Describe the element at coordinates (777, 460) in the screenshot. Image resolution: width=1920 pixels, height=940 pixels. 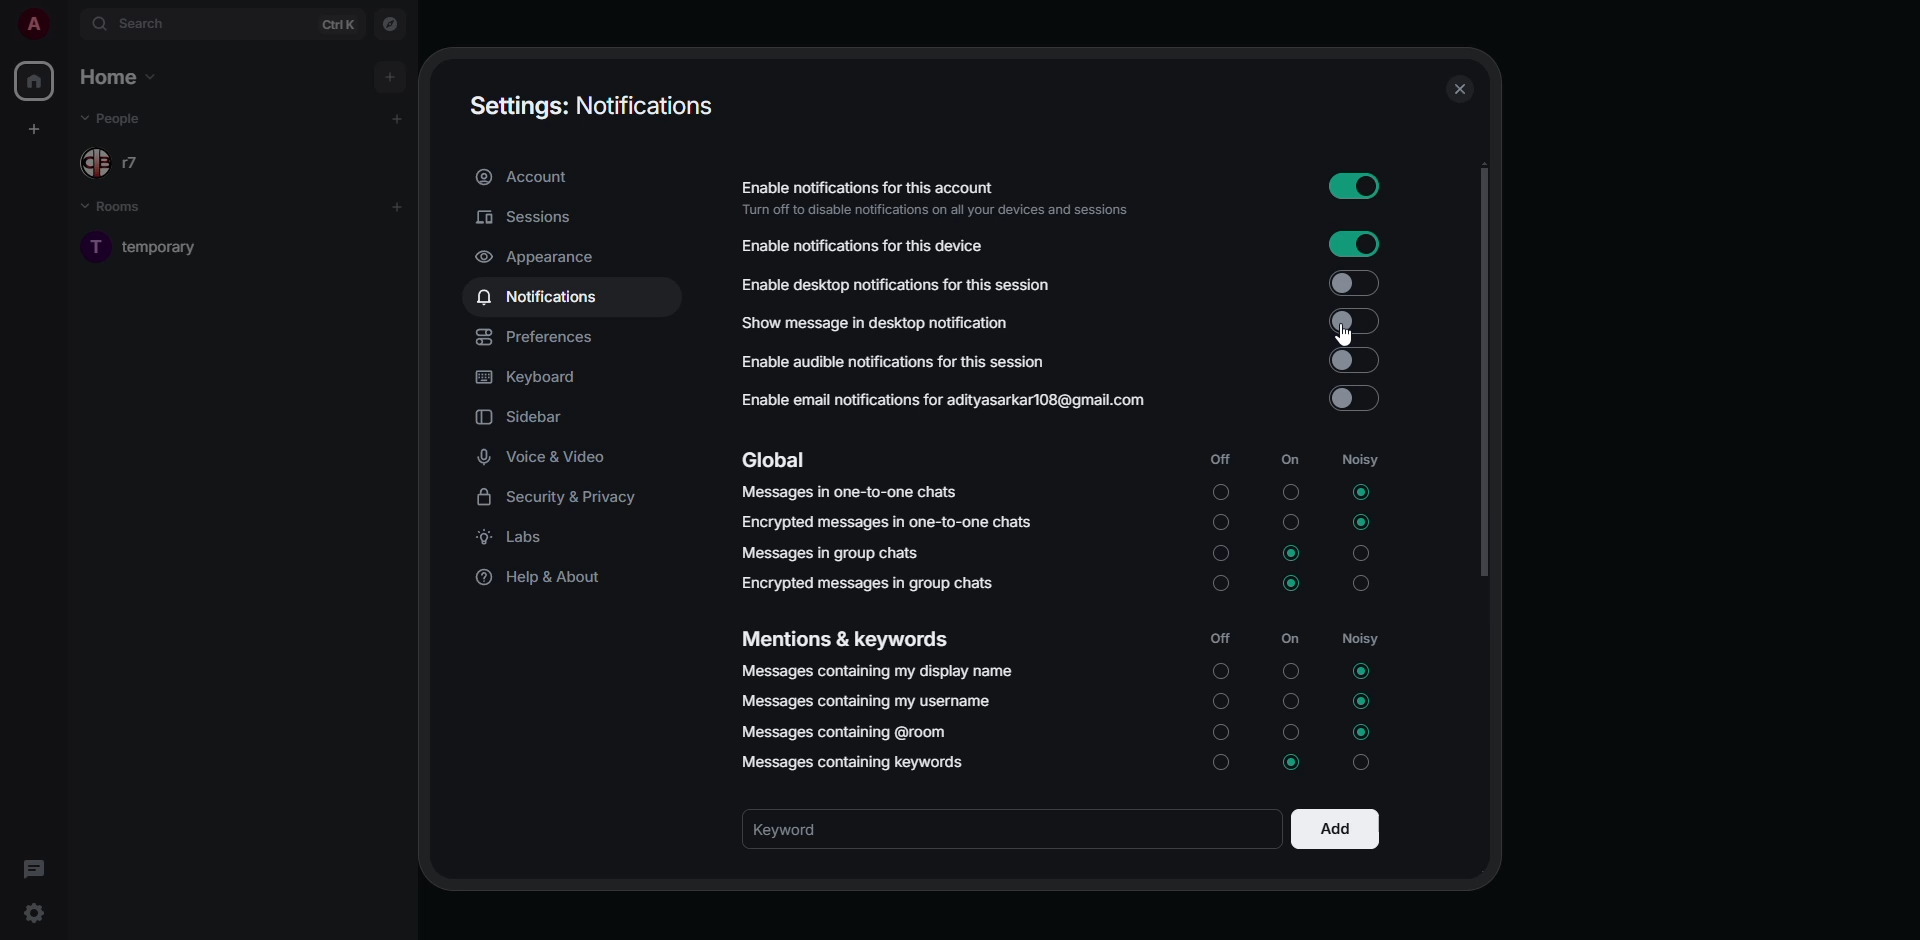
I see `global` at that location.